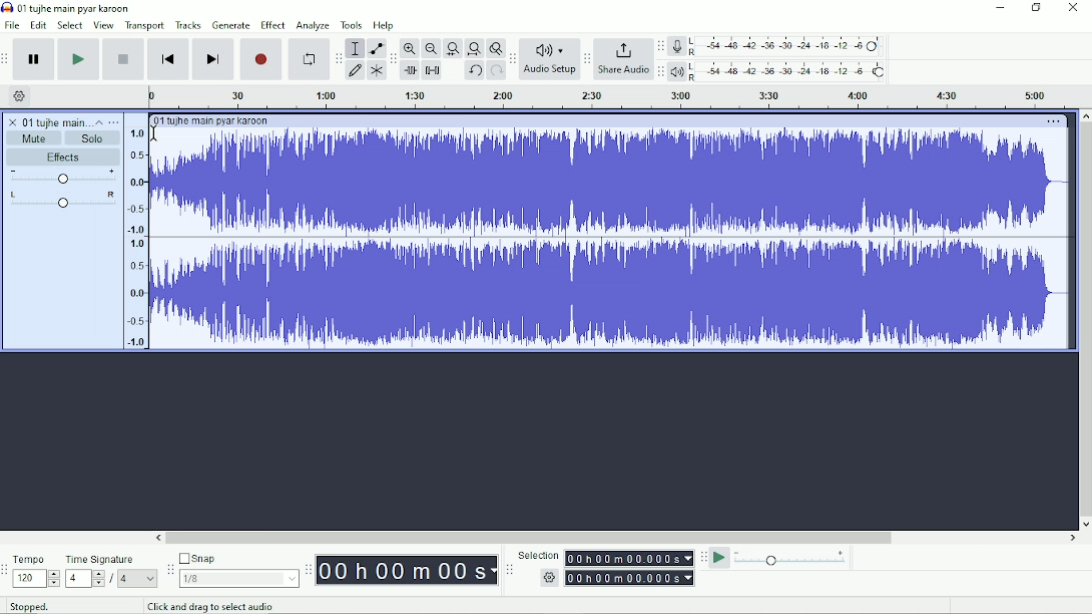 The width and height of the screenshot is (1092, 614). Describe the element at coordinates (494, 48) in the screenshot. I see `Zoom toggle` at that location.